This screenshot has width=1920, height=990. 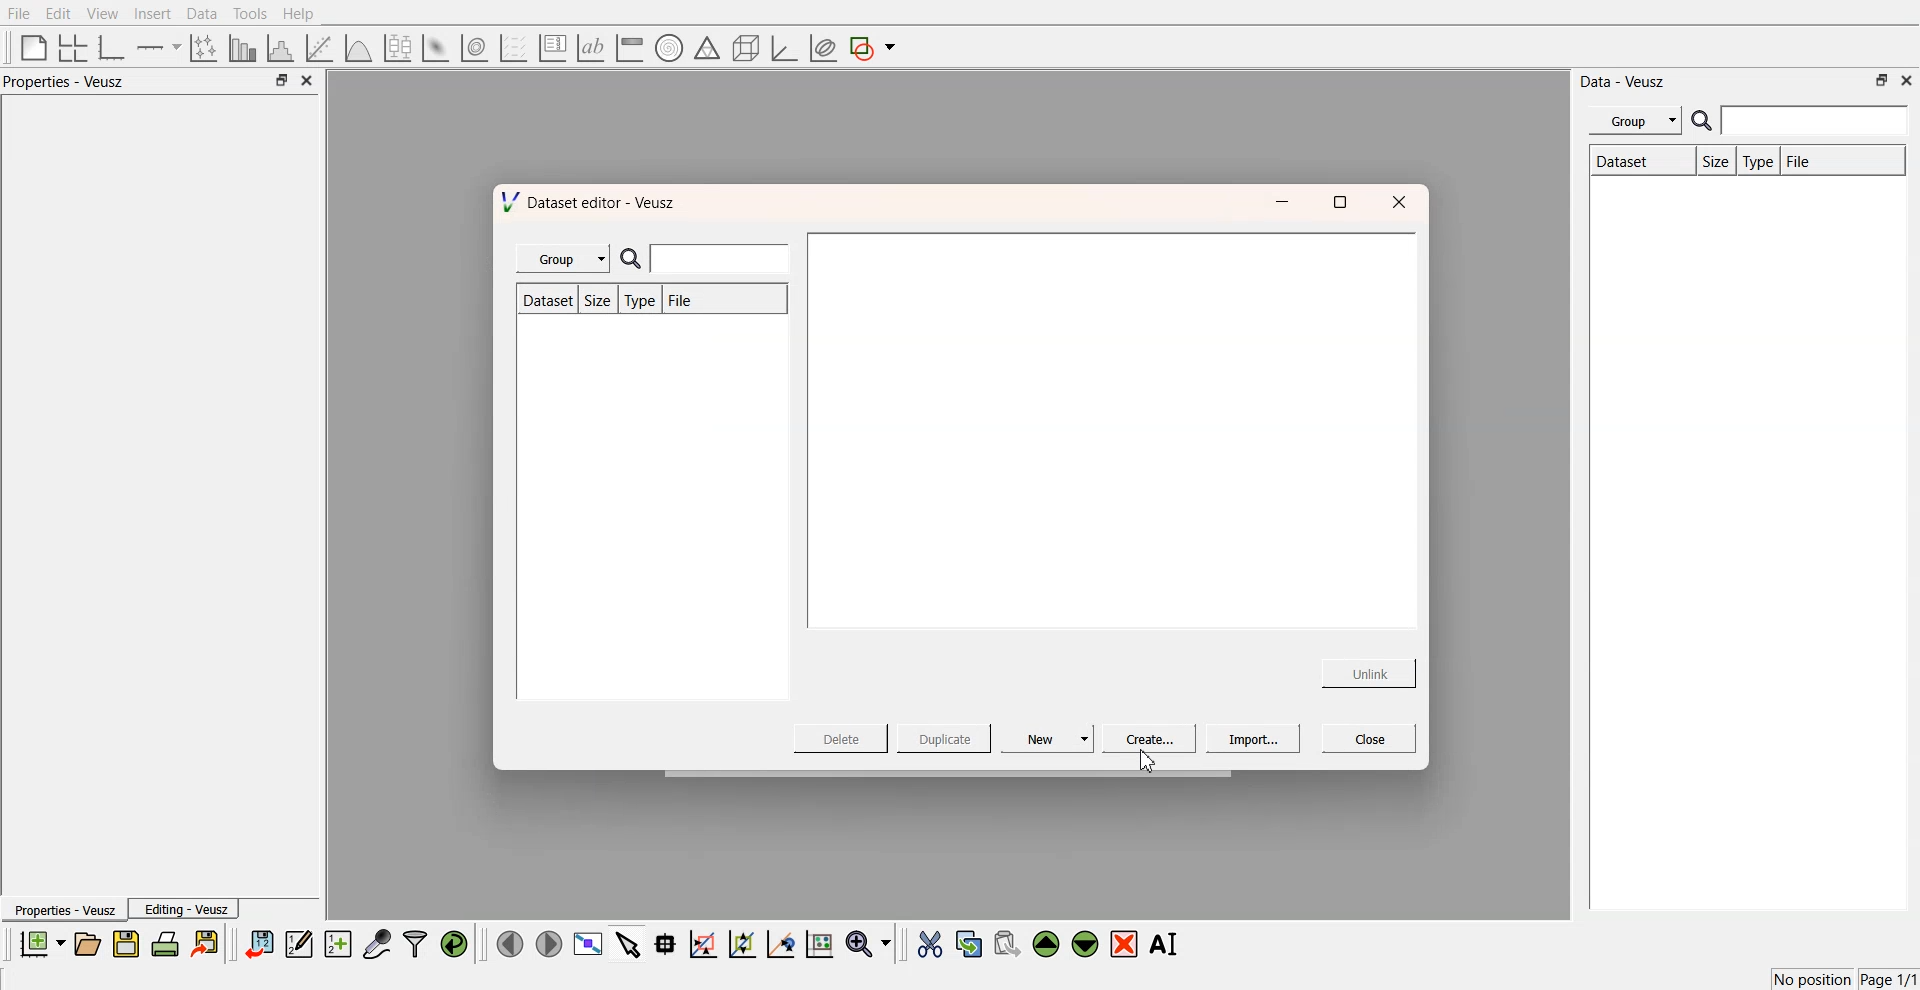 What do you see at coordinates (358, 46) in the screenshot?
I see `plot a function on a graph` at bounding box center [358, 46].